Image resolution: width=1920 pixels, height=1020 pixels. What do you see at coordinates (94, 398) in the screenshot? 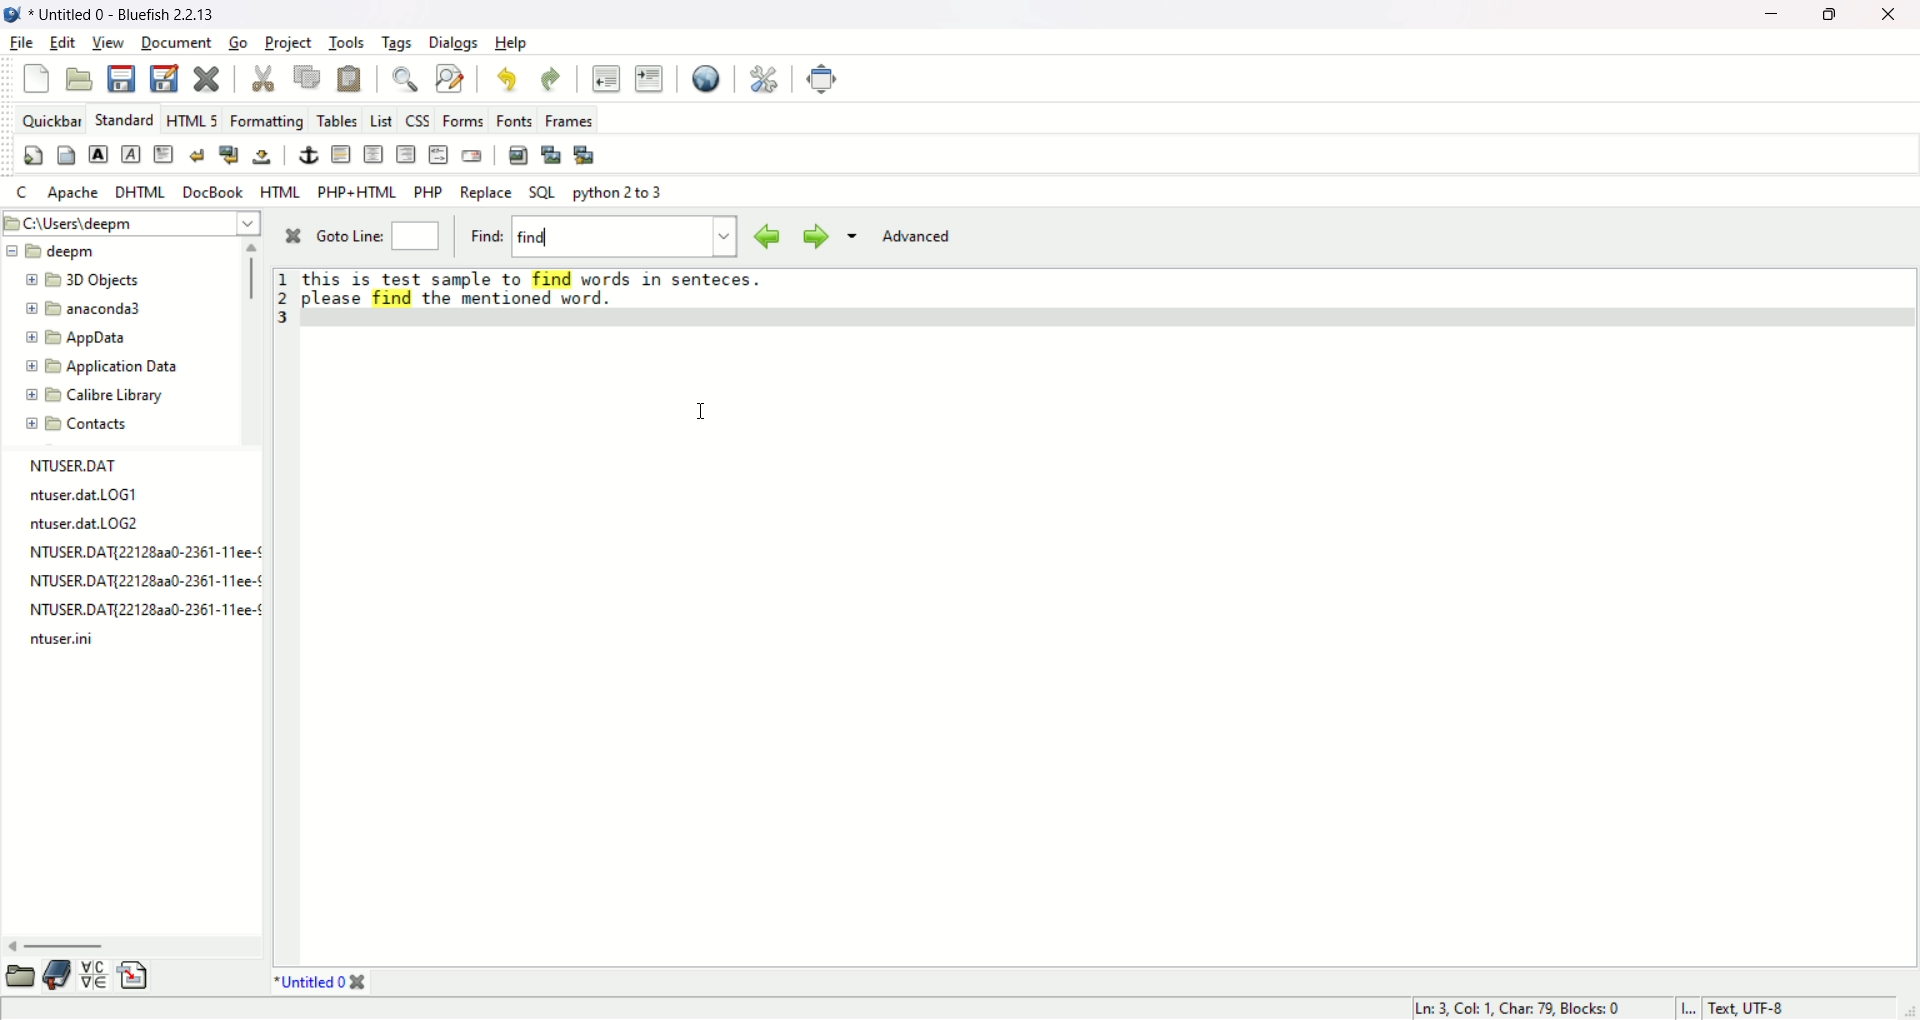
I see `calibre library` at bounding box center [94, 398].